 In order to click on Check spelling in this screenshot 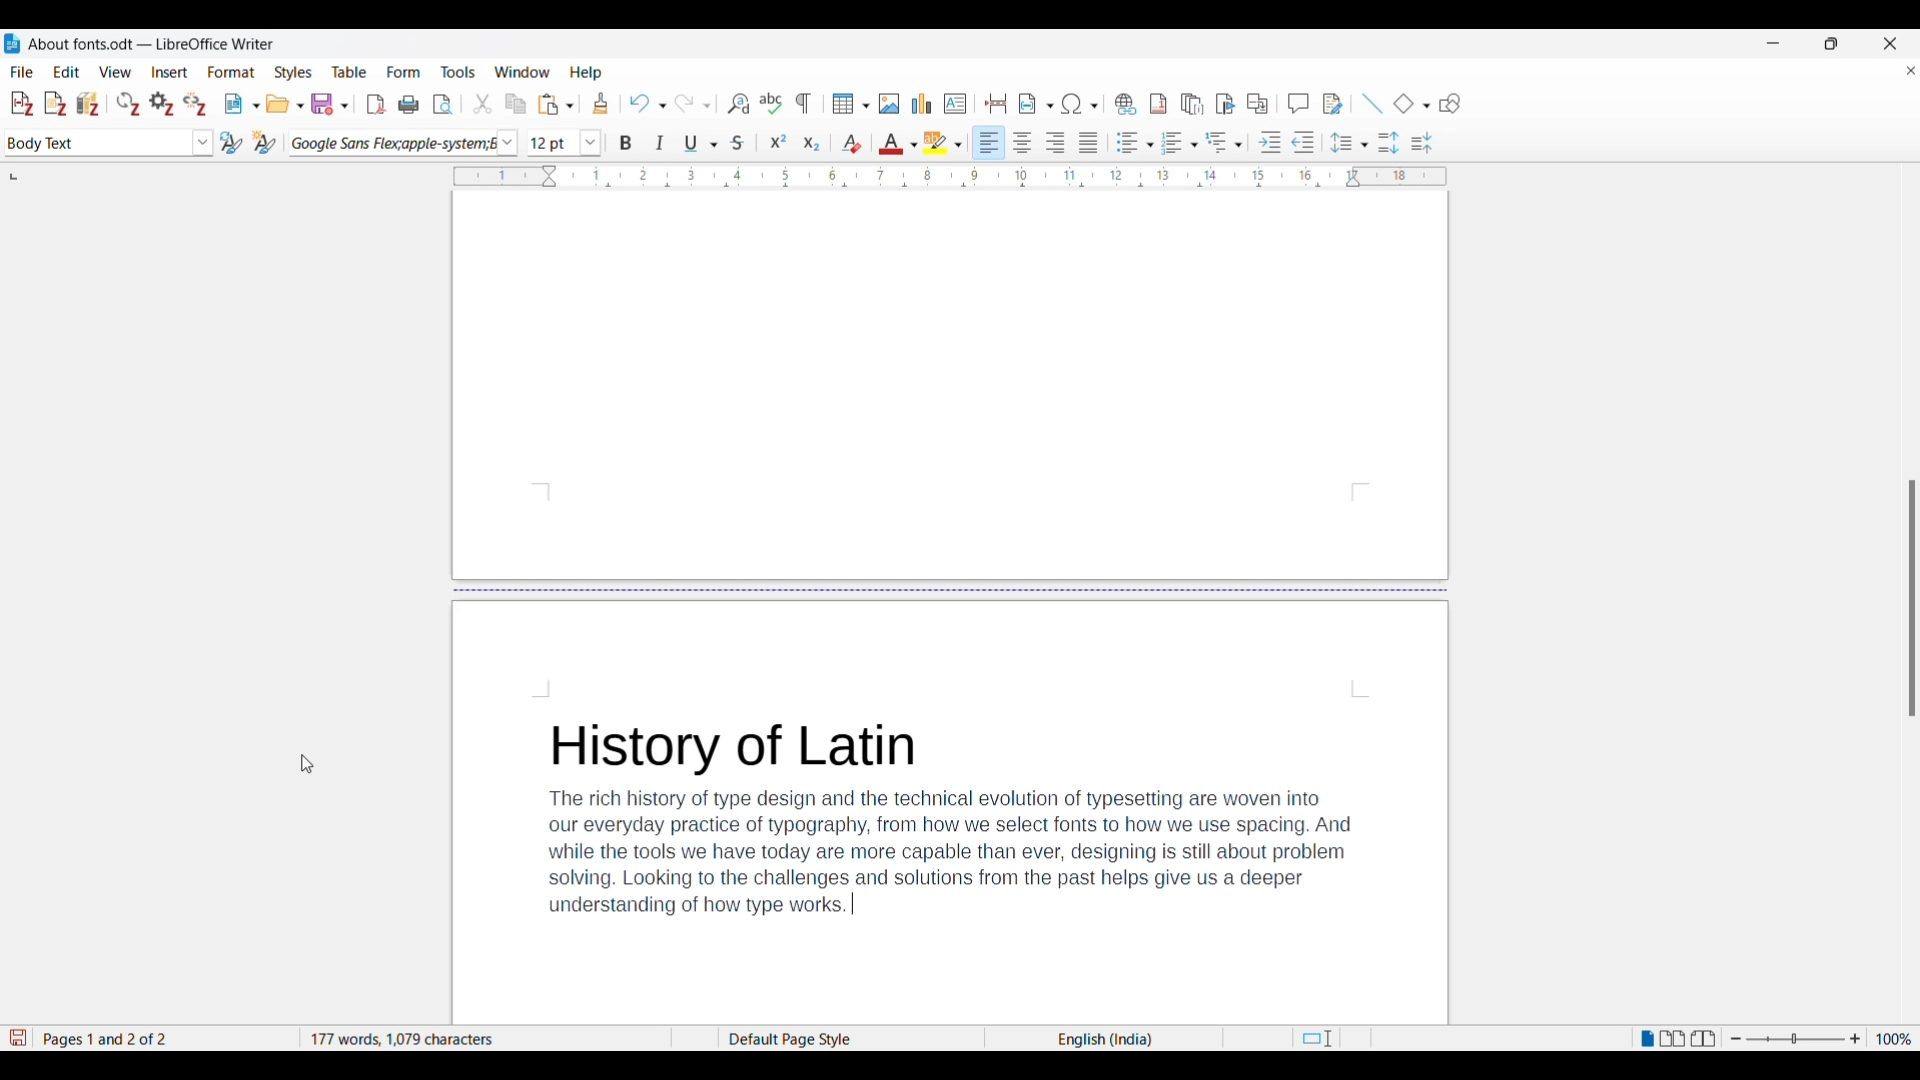, I will do `click(770, 103)`.